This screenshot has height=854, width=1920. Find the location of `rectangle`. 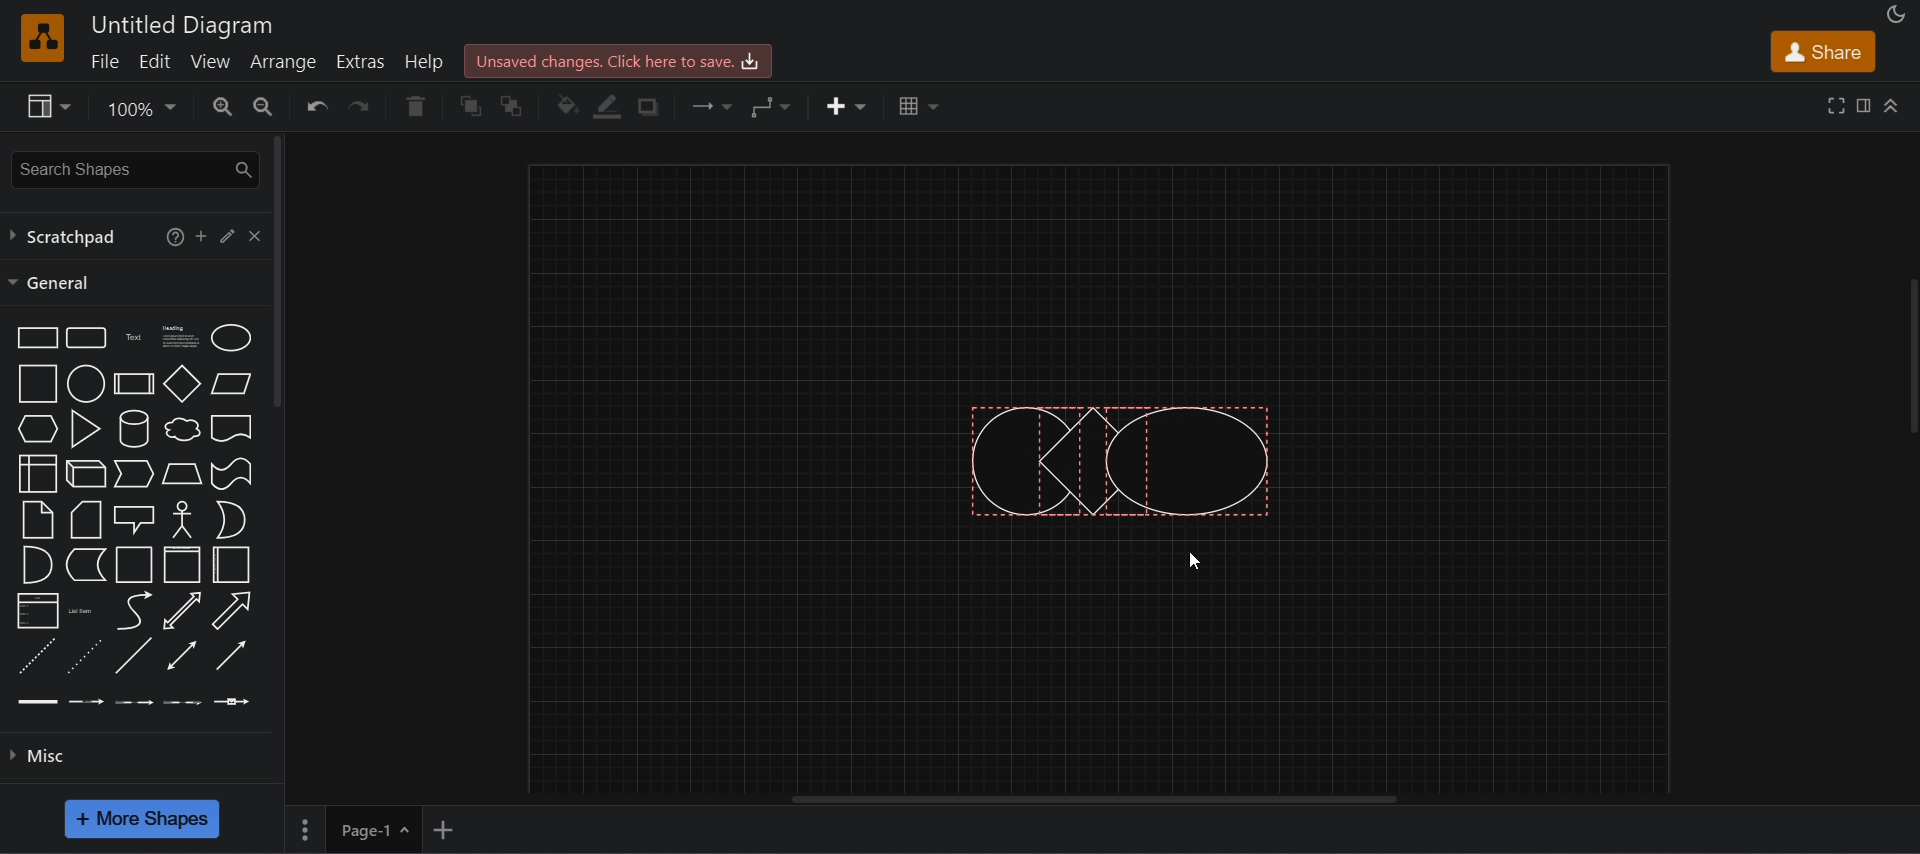

rectangle is located at coordinates (33, 336).